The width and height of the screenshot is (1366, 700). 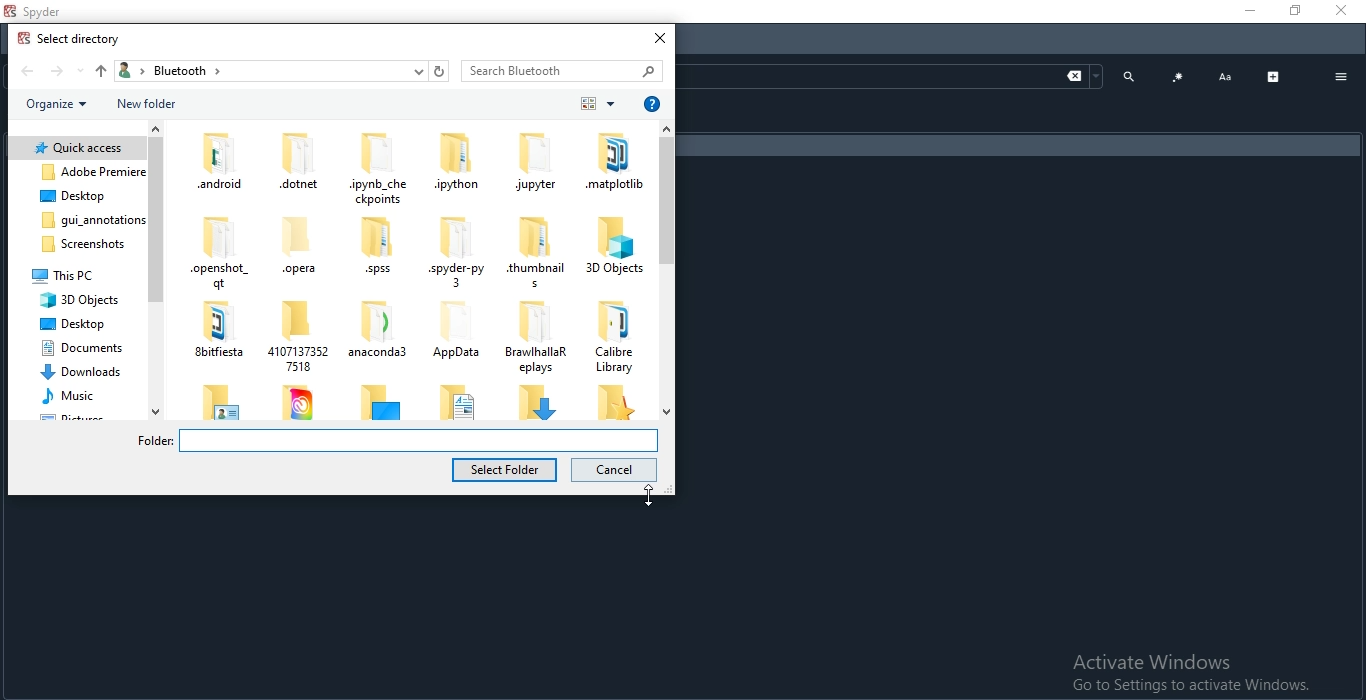 I want to click on quick access, so click(x=76, y=148).